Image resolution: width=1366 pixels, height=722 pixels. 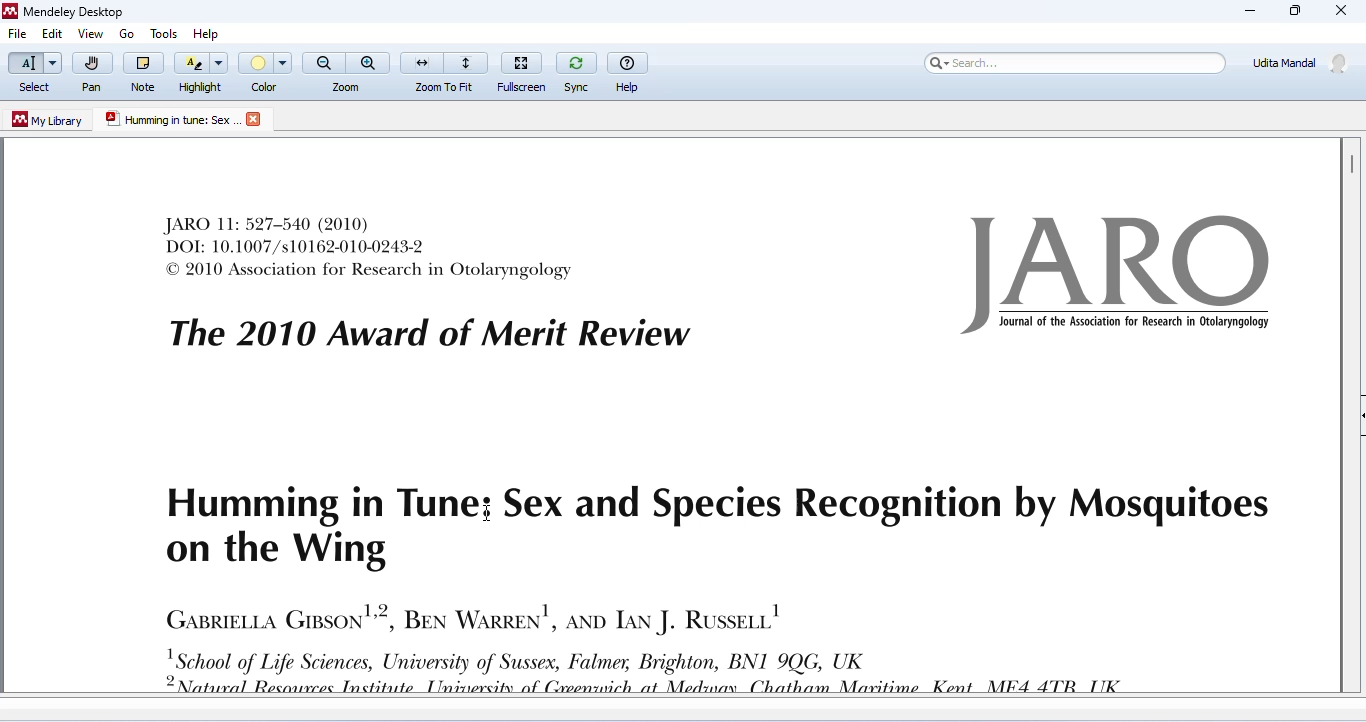 I want to click on minimize, so click(x=1250, y=11).